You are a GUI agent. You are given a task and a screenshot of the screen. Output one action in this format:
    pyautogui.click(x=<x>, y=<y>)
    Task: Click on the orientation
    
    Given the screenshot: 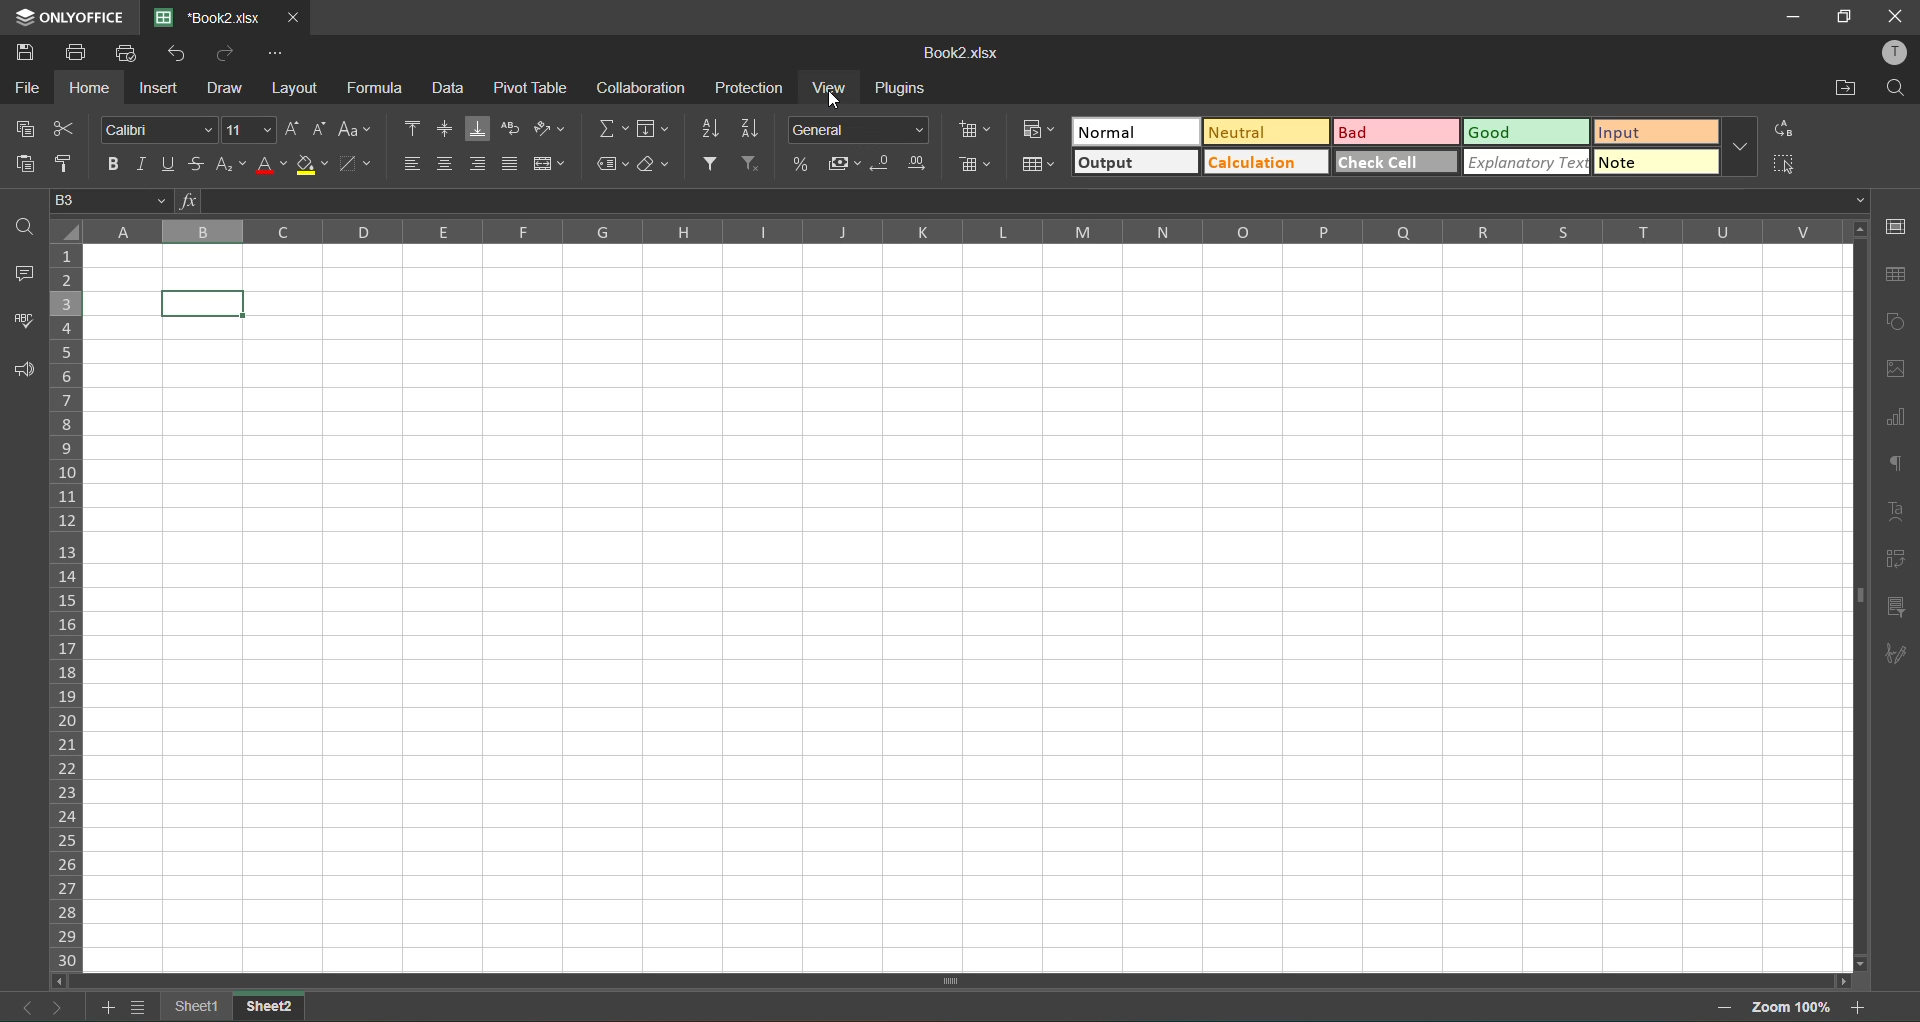 What is the action you would take?
    pyautogui.click(x=549, y=130)
    